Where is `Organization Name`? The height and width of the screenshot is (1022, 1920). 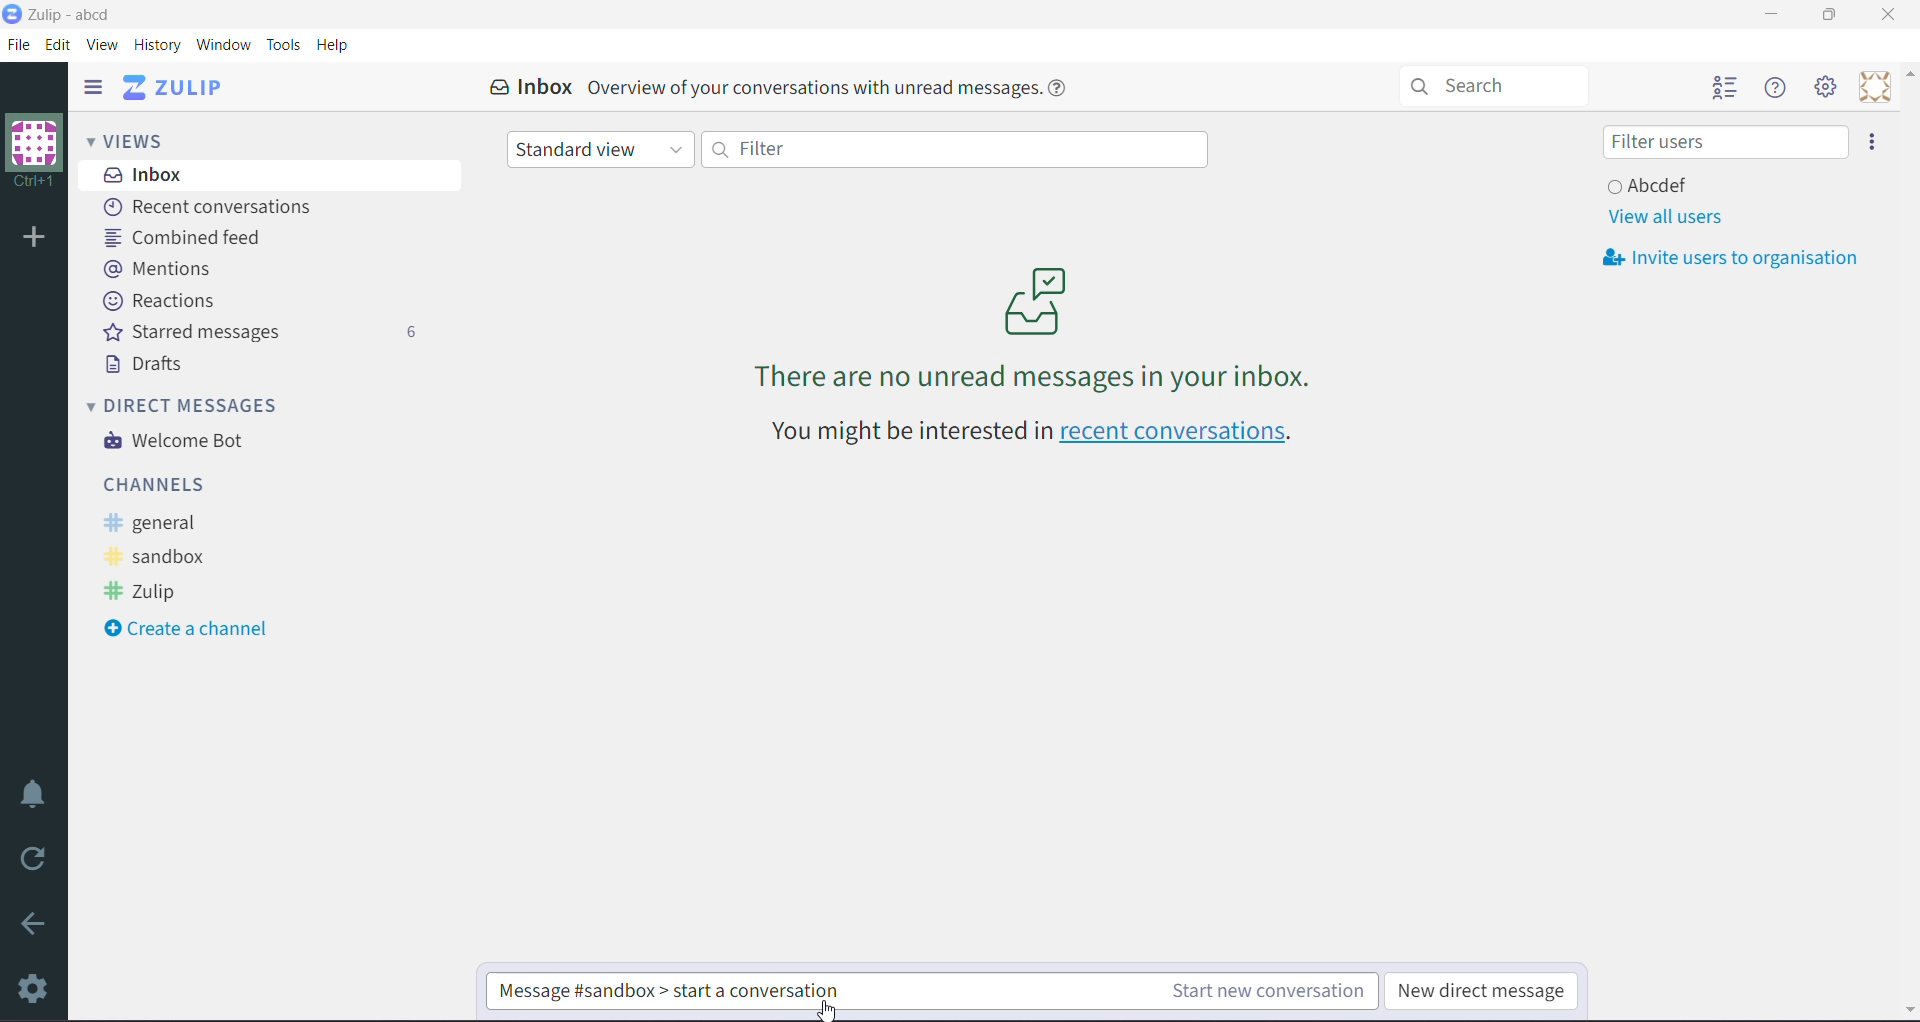
Organization Name is located at coordinates (34, 151).